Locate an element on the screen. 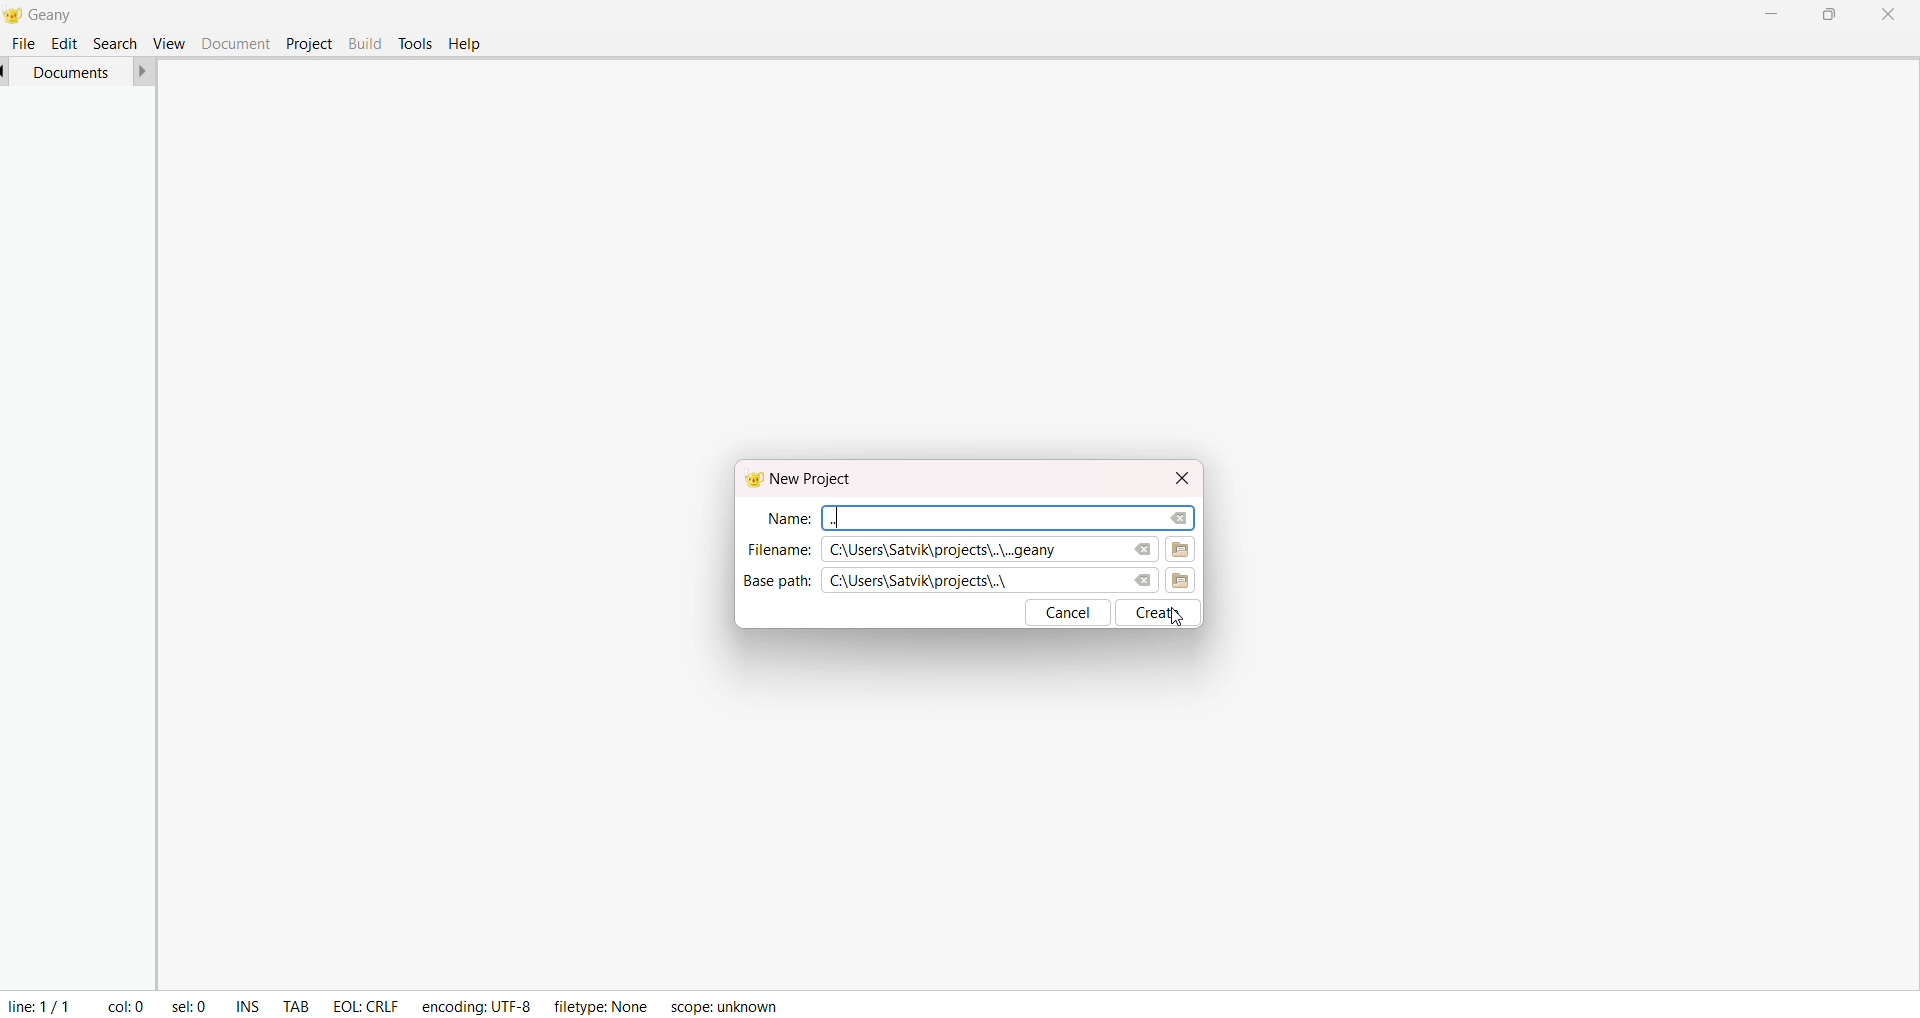 This screenshot has width=1920, height=1018. documents is located at coordinates (73, 71).